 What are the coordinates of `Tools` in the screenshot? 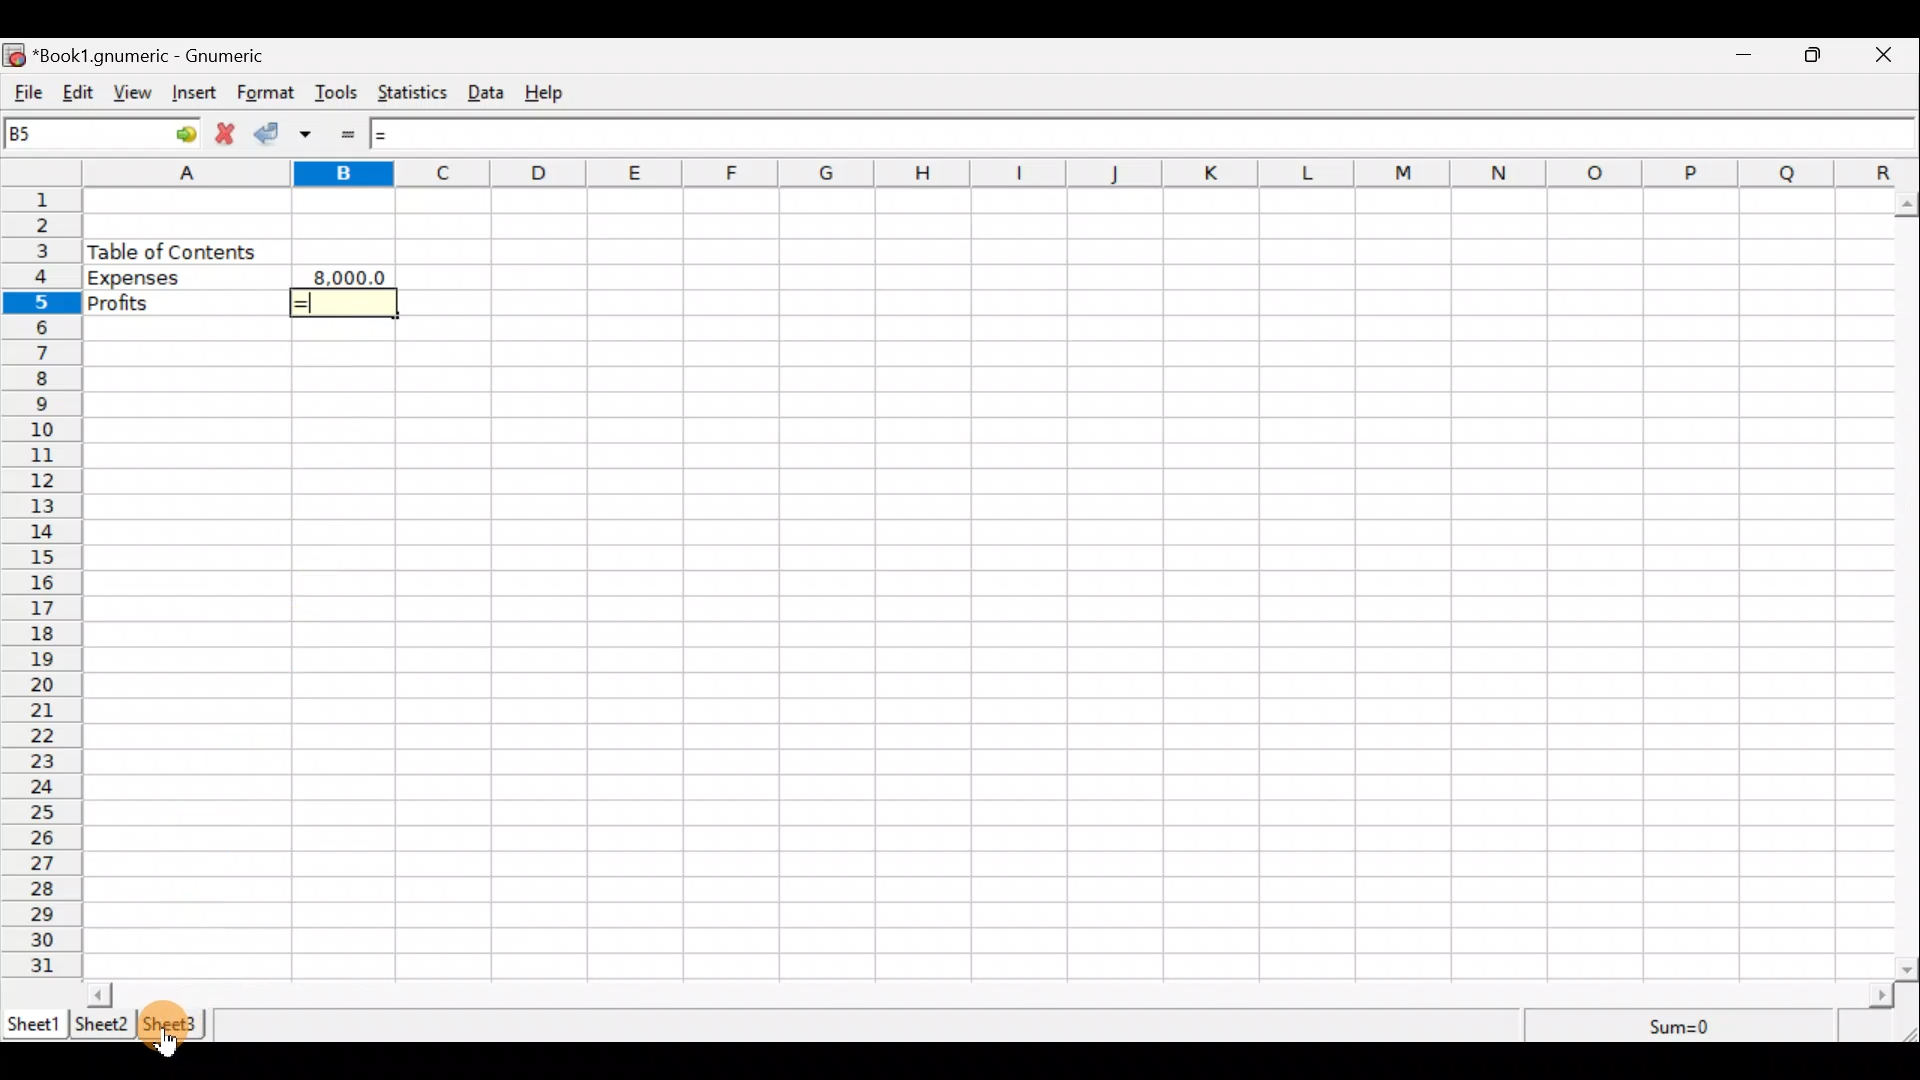 It's located at (337, 94).